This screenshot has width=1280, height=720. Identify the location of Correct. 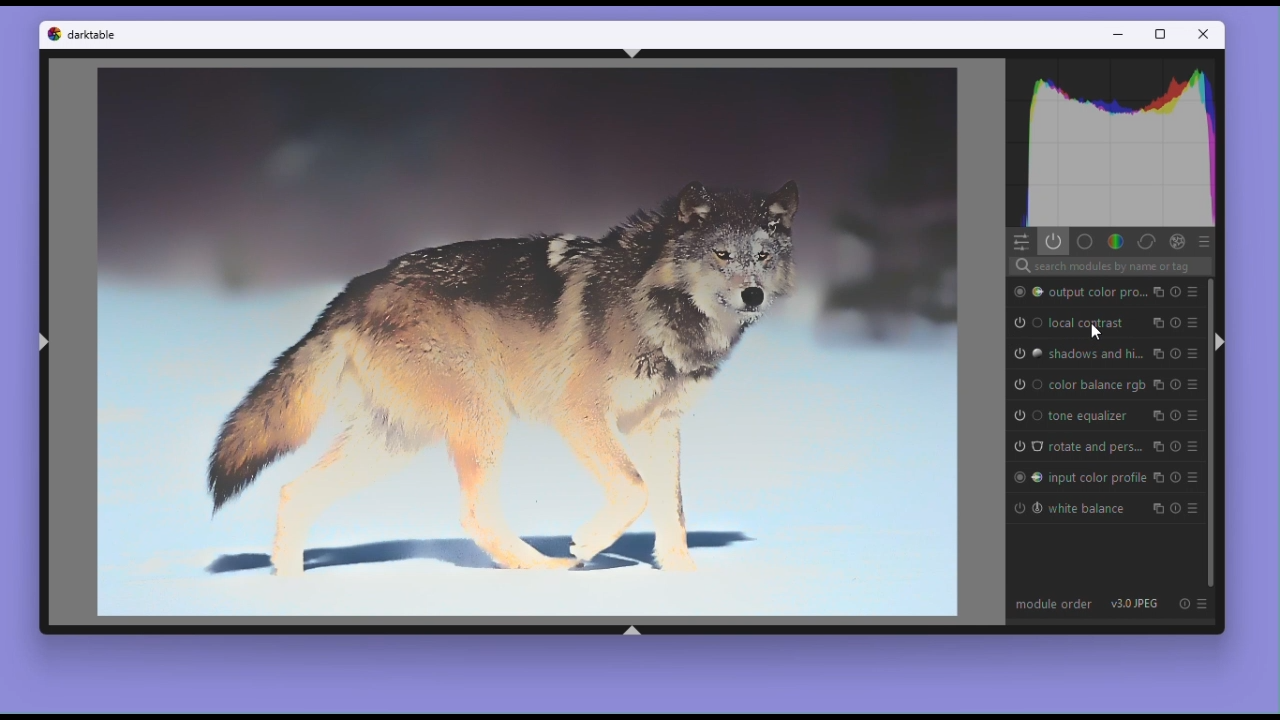
(1145, 241).